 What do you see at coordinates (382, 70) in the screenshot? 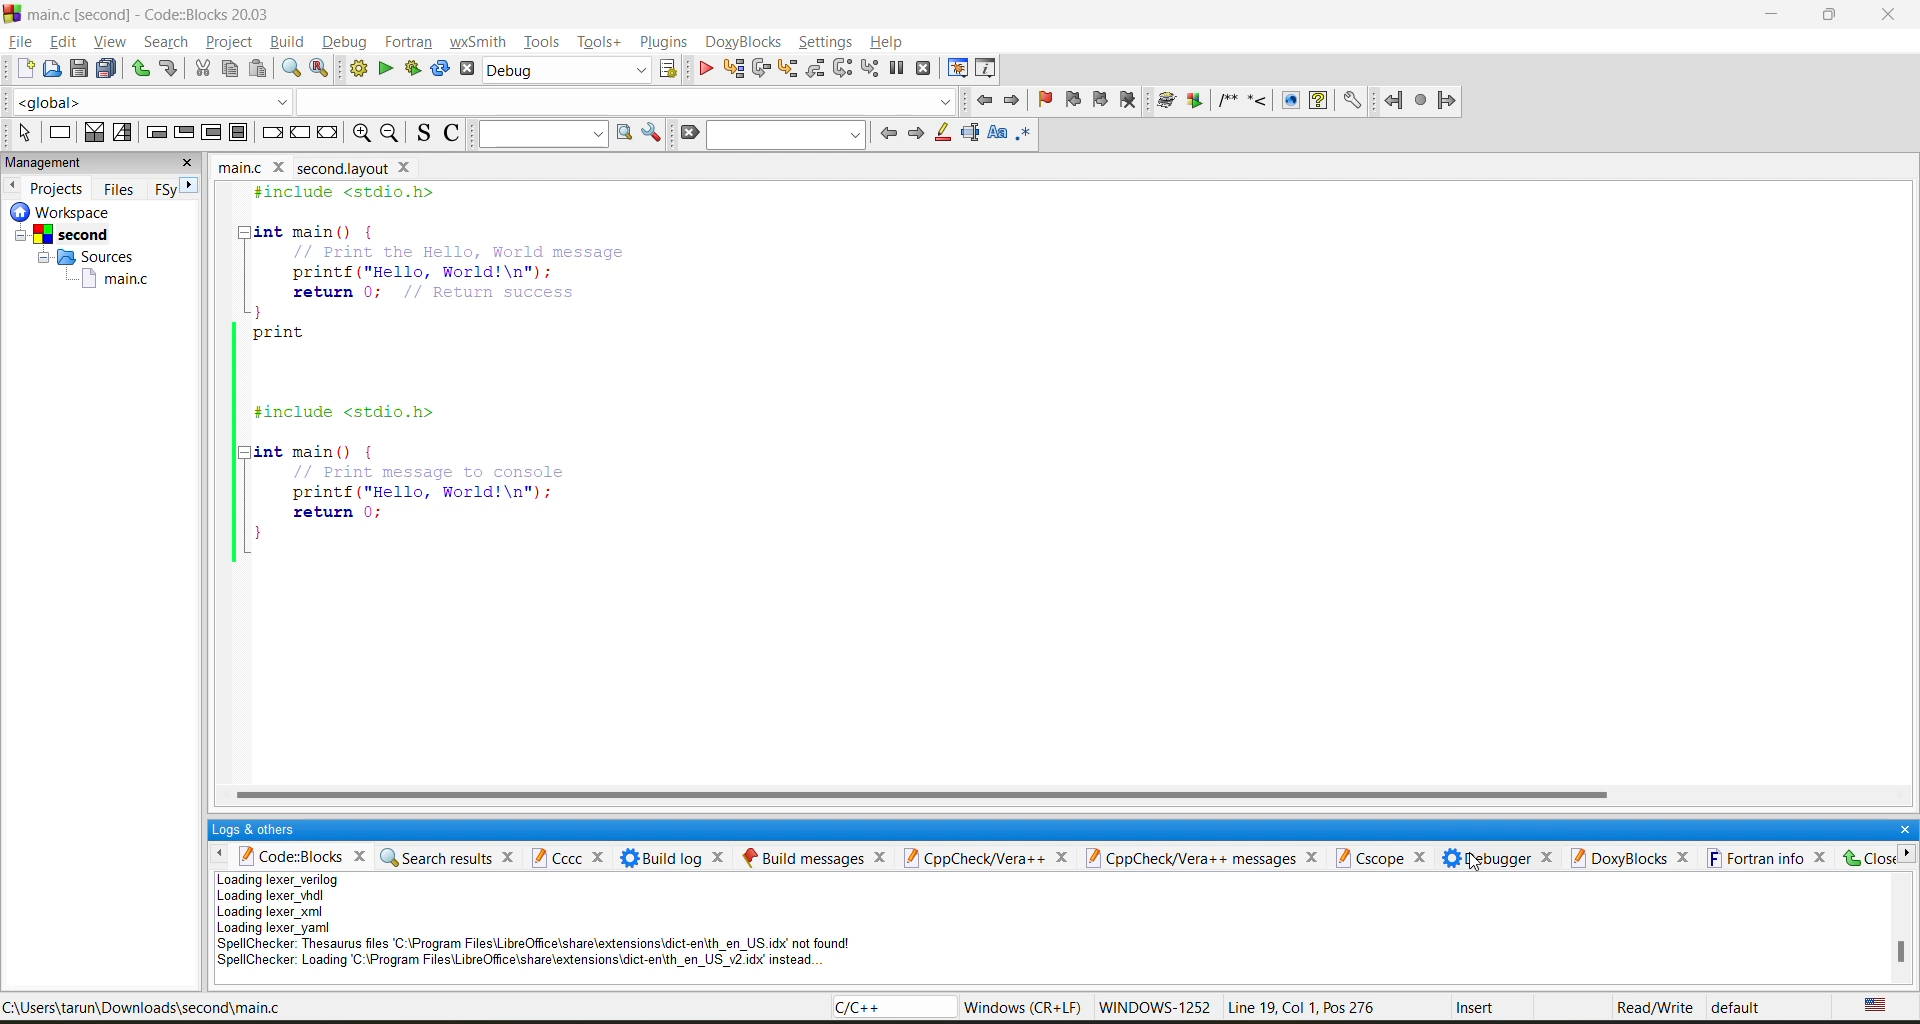
I see `replace` at bounding box center [382, 70].